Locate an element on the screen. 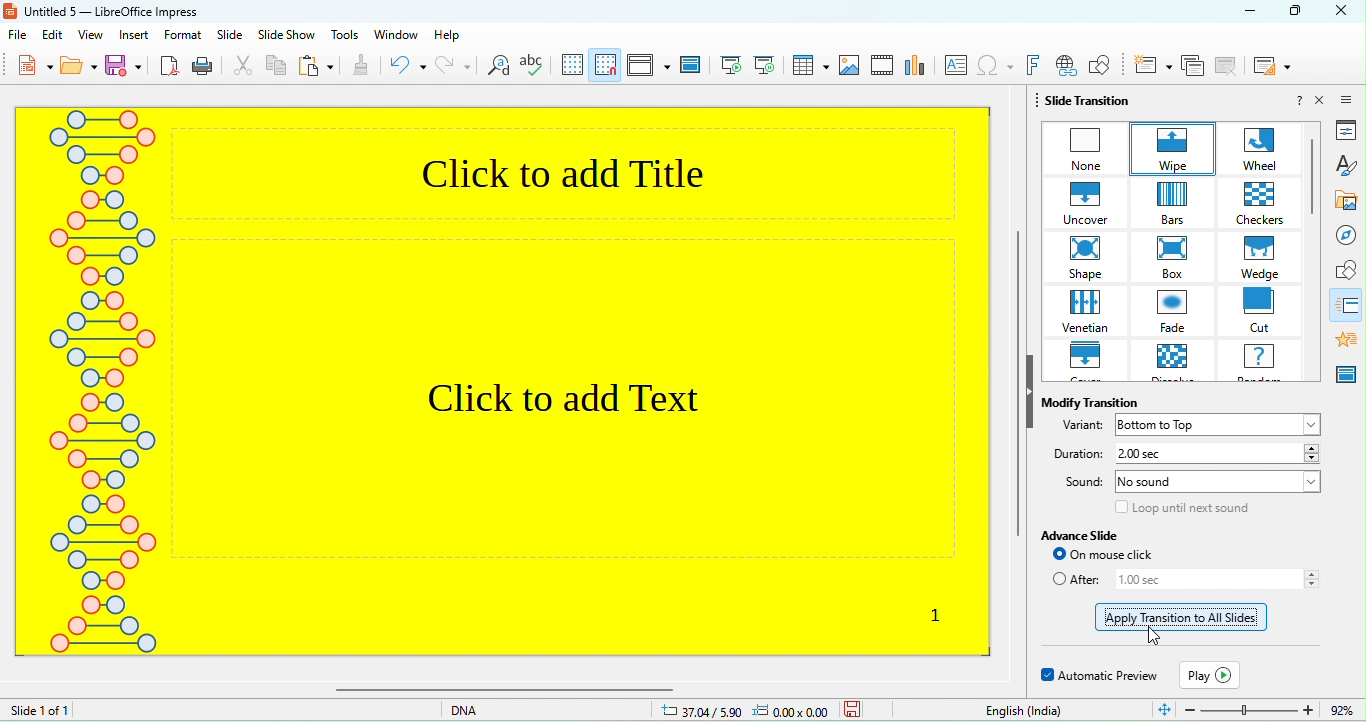 The image size is (1366, 722). cut is located at coordinates (240, 68).